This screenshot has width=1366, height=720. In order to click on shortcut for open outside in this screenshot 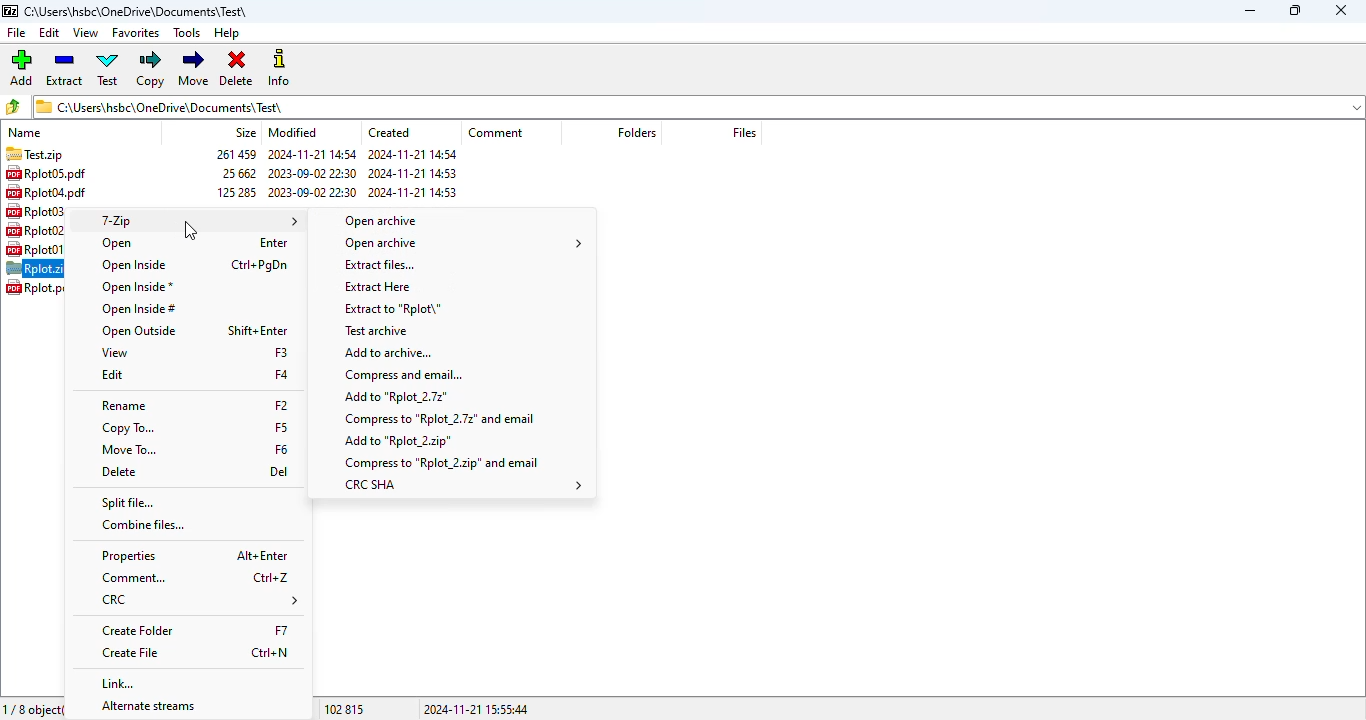, I will do `click(258, 329)`.